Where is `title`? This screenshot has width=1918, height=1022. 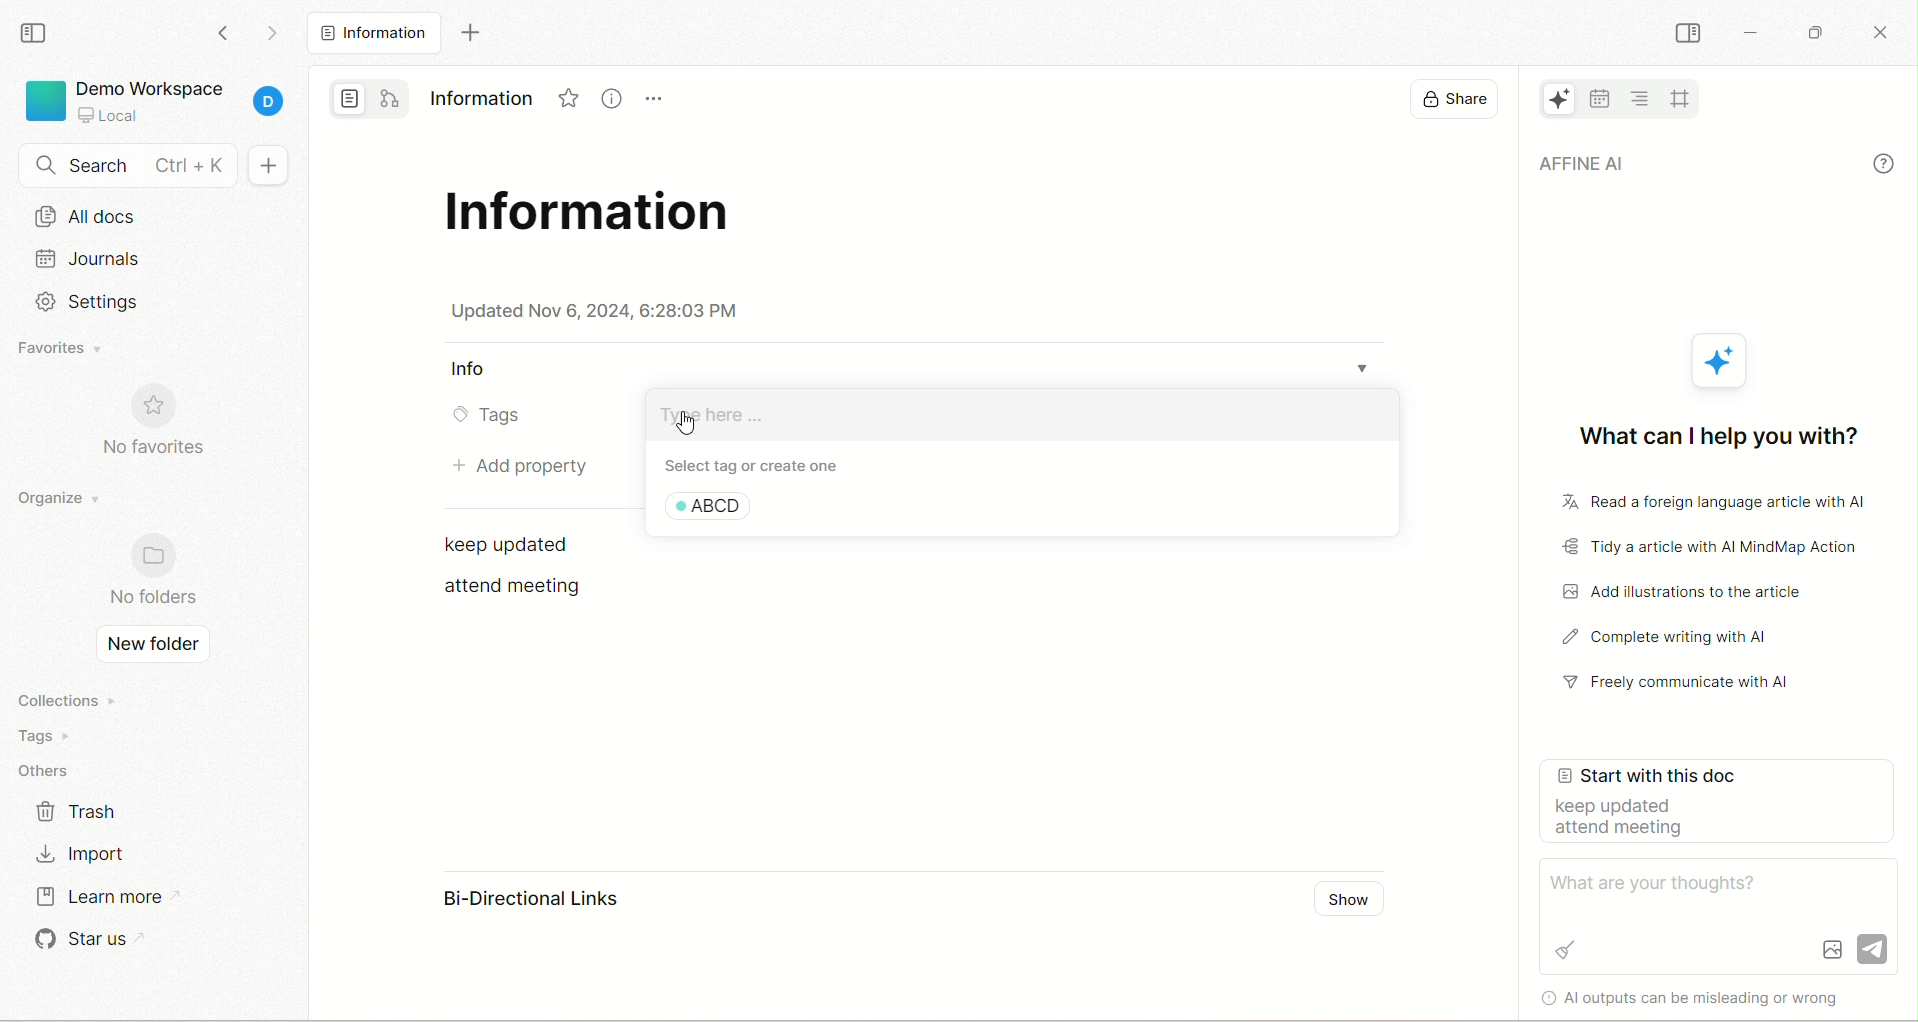
title is located at coordinates (594, 219).